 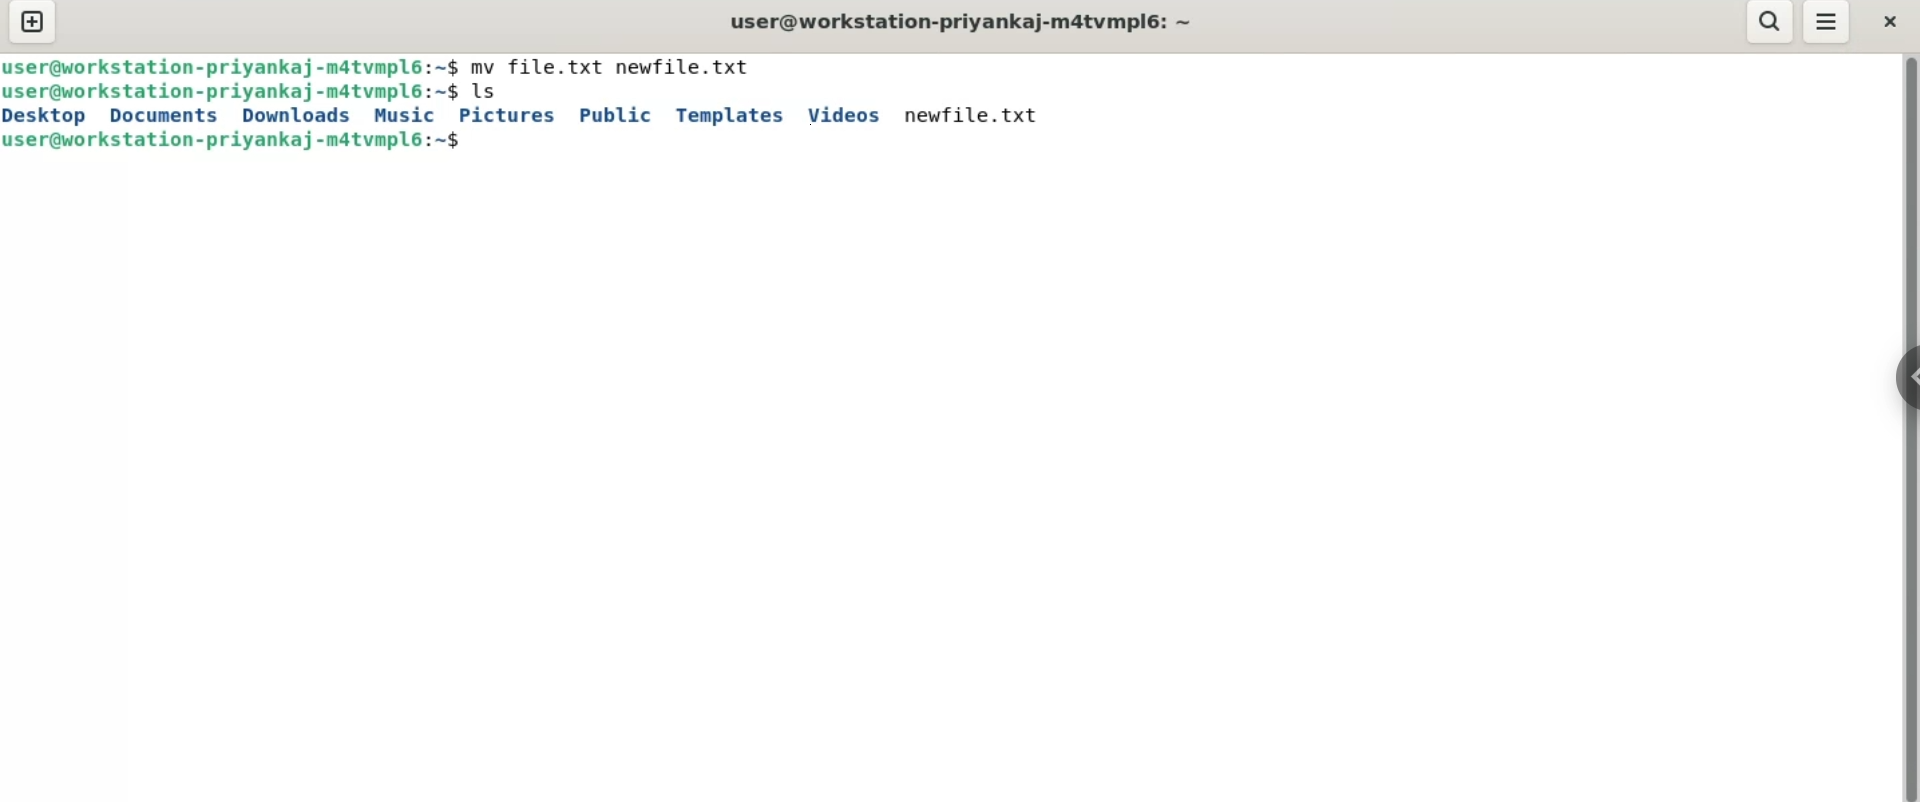 What do you see at coordinates (958, 20) in the screenshot?
I see `user@workstation-priyankaj-matvmpl6:~` at bounding box center [958, 20].